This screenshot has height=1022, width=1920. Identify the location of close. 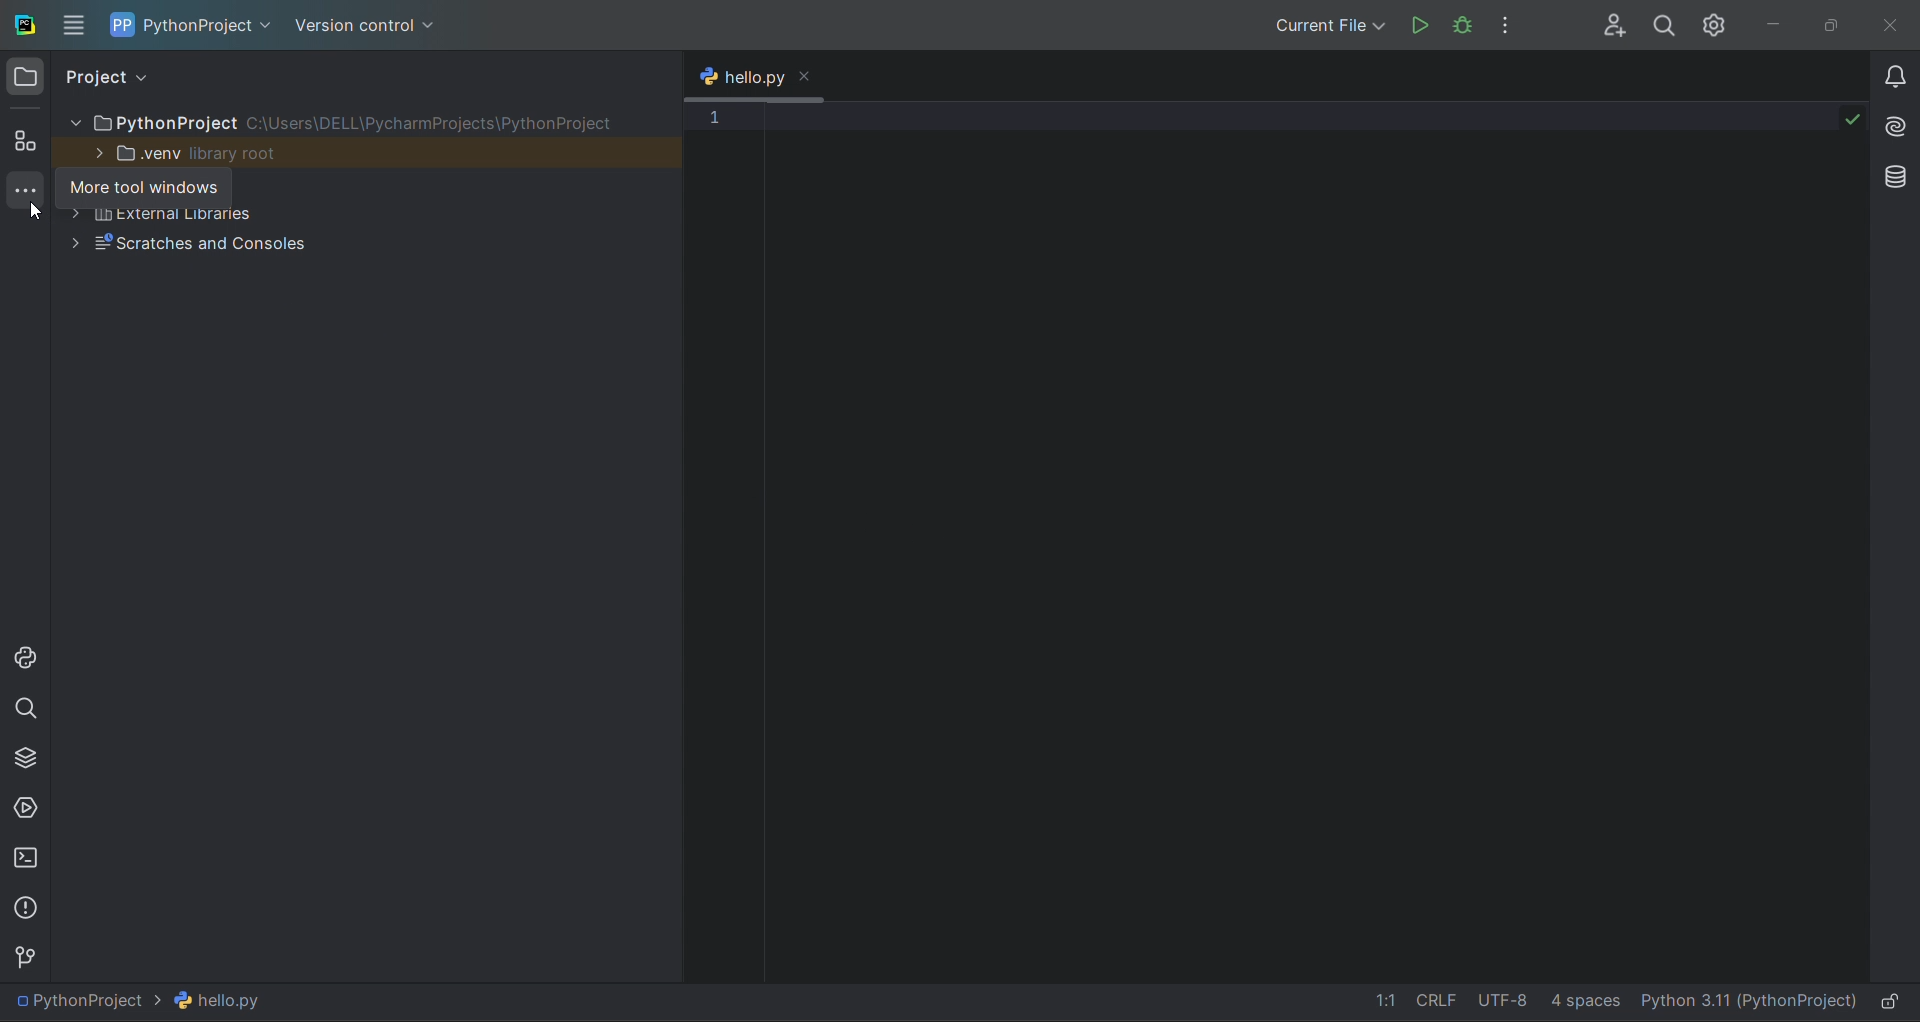
(1896, 24).